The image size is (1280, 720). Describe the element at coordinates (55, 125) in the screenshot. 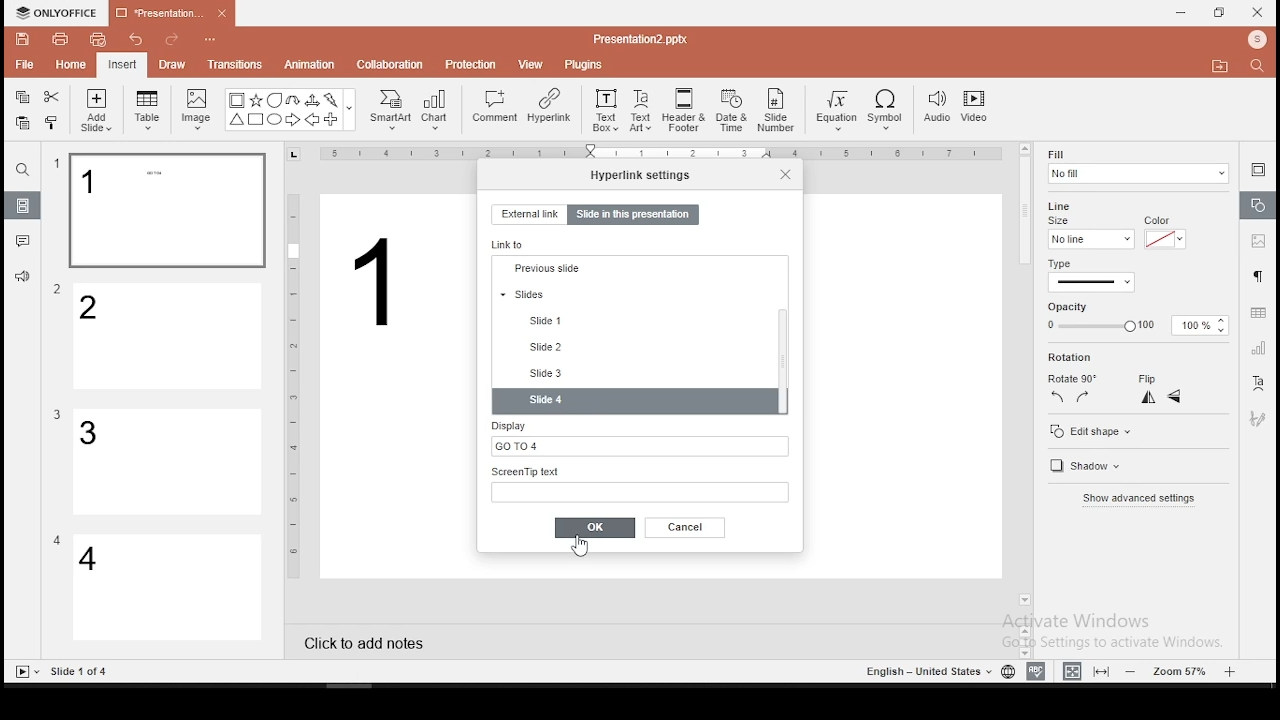

I see `clone formatting` at that location.